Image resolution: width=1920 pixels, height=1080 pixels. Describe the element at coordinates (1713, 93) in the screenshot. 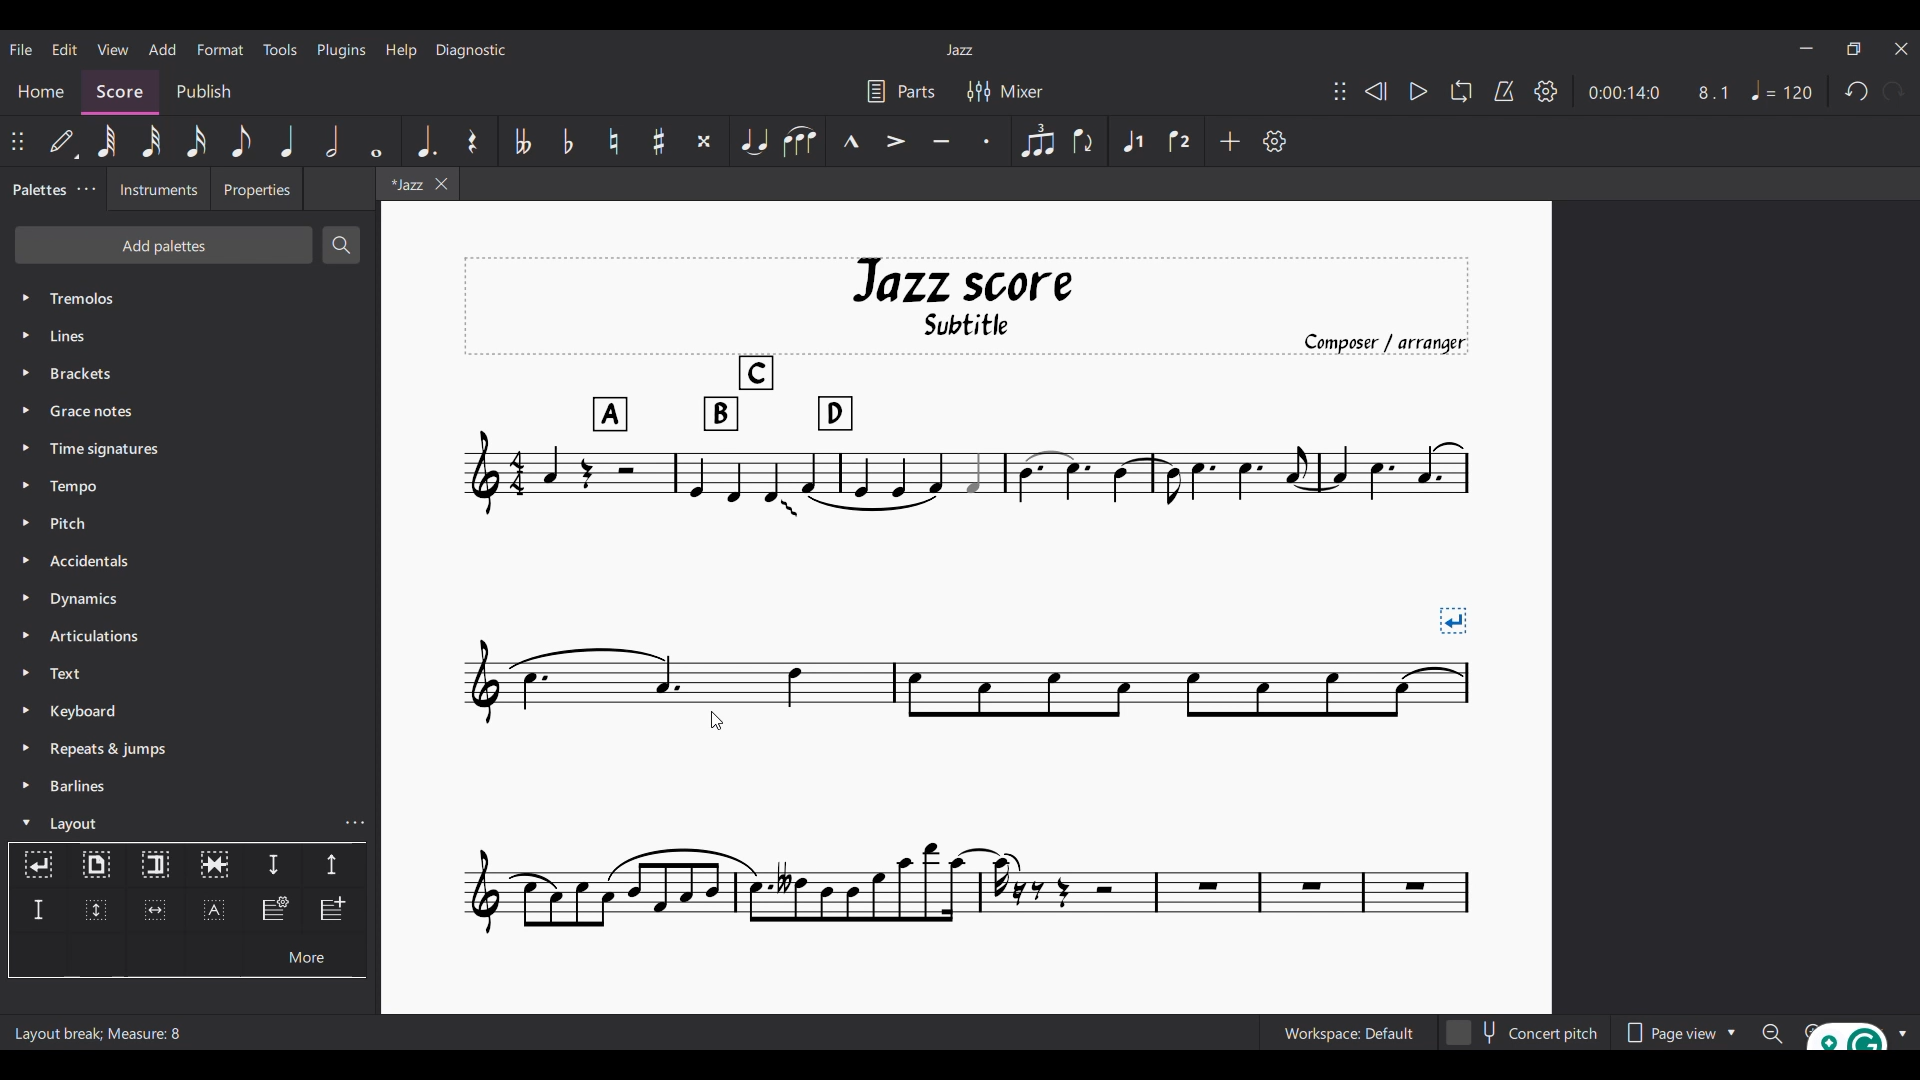

I see `8.1` at that location.